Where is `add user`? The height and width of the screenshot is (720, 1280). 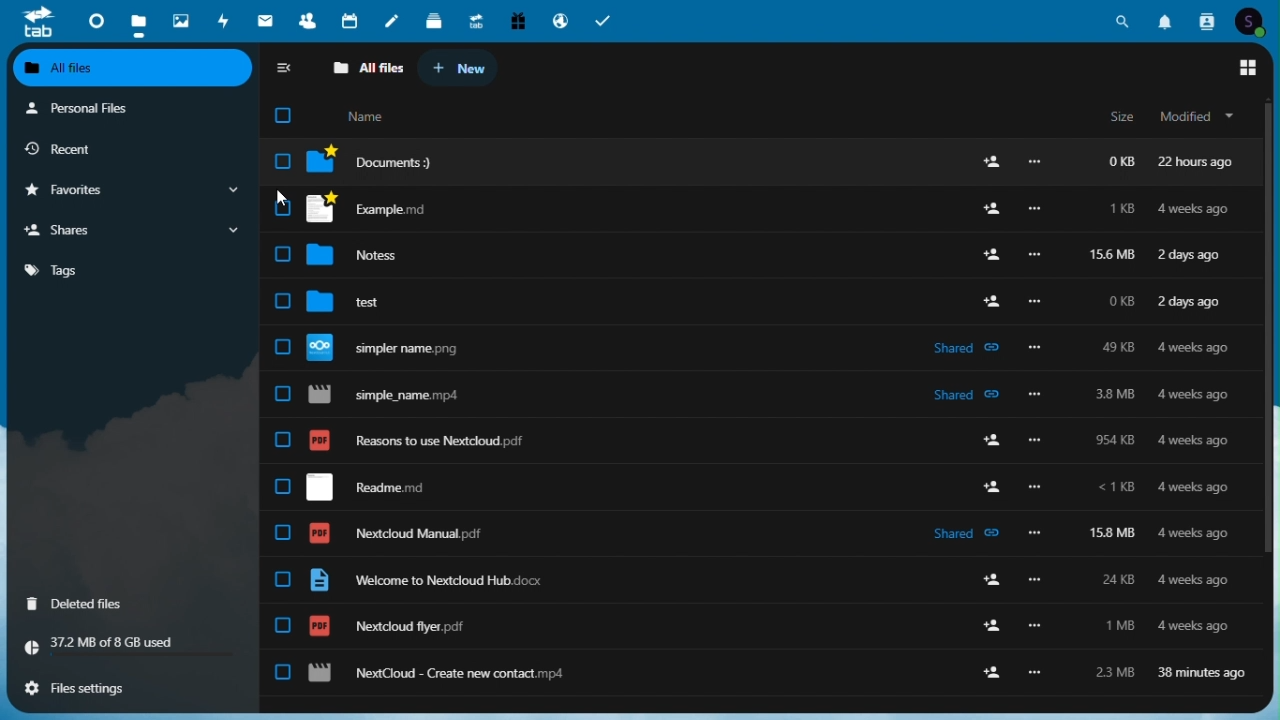 add user is located at coordinates (988, 254).